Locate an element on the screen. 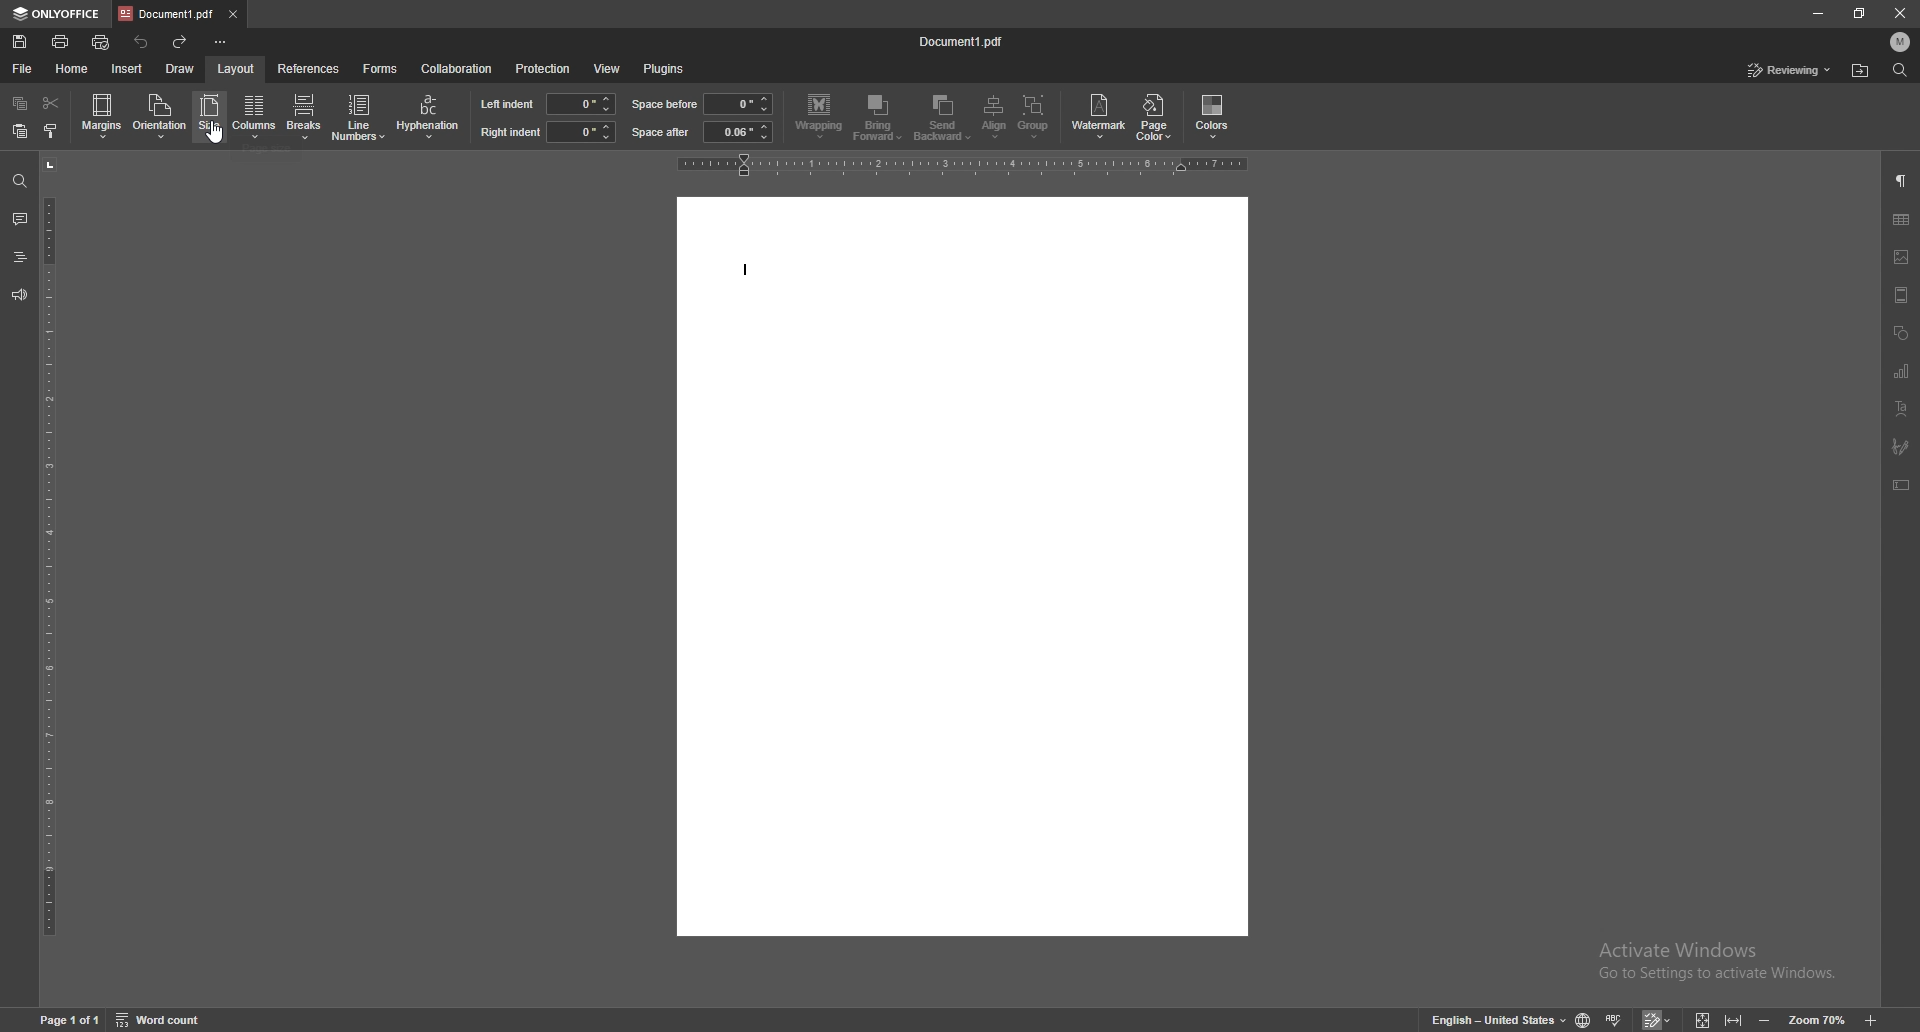 The image size is (1920, 1032). find is located at coordinates (19, 182).